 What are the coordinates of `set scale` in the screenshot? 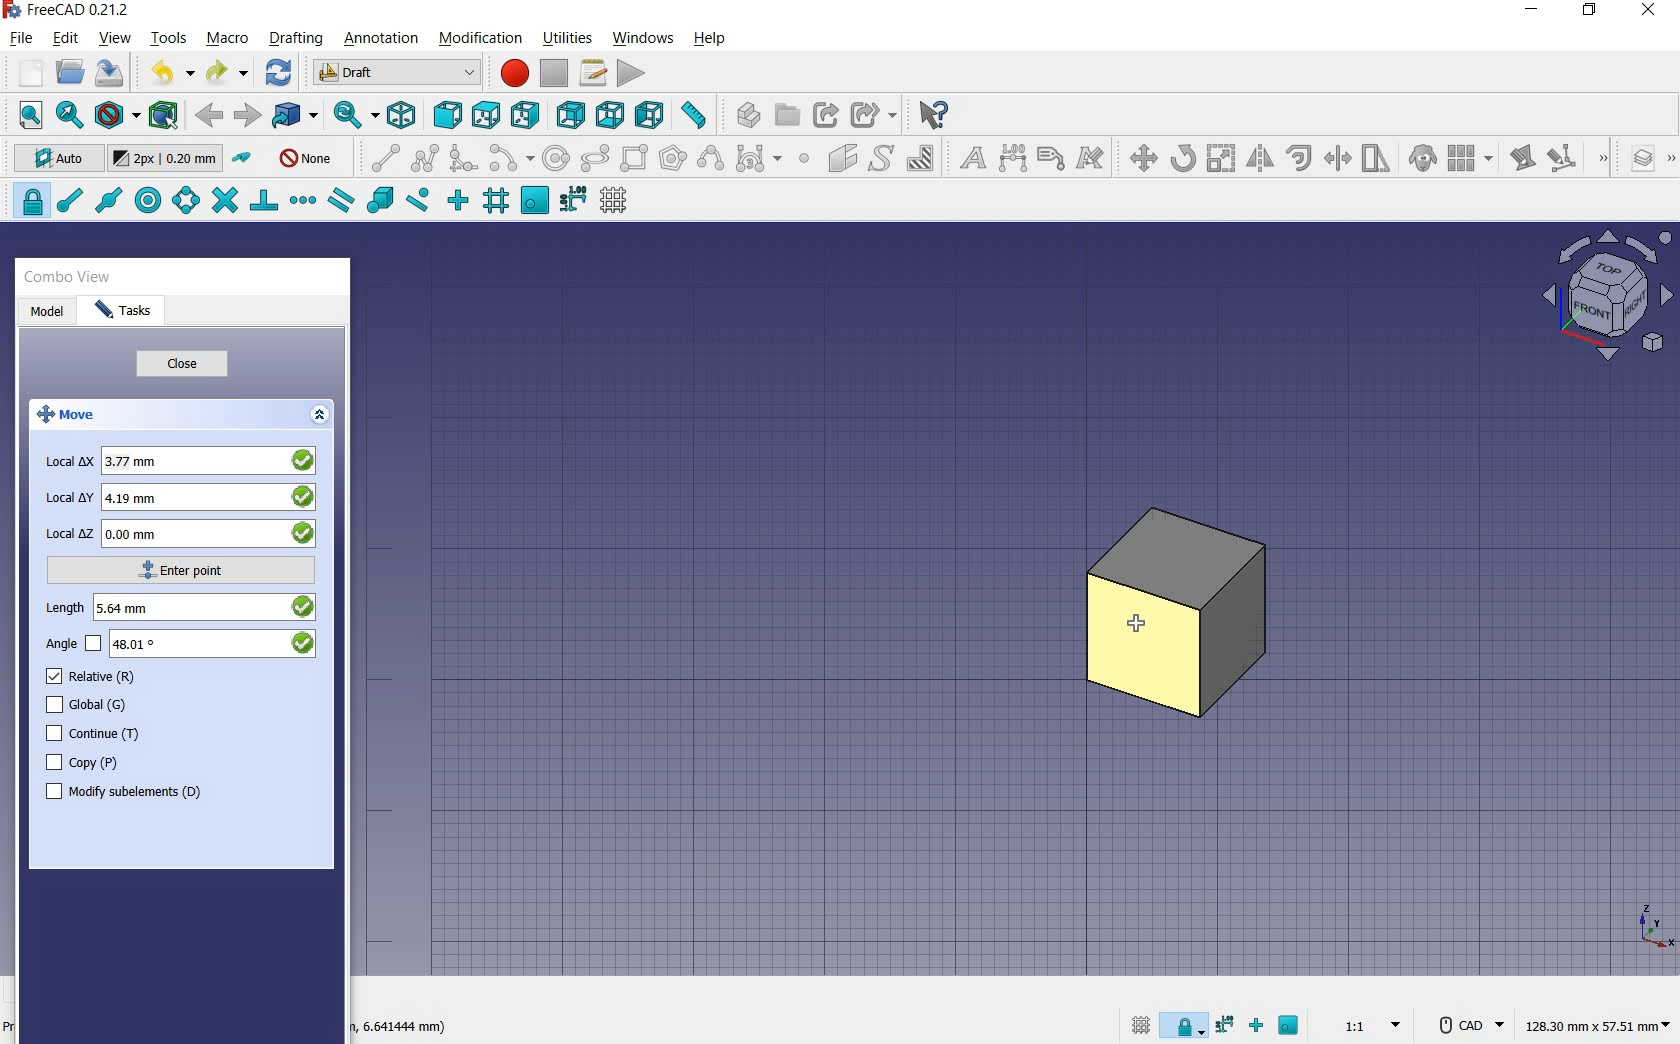 It's located at (1371, 1025).